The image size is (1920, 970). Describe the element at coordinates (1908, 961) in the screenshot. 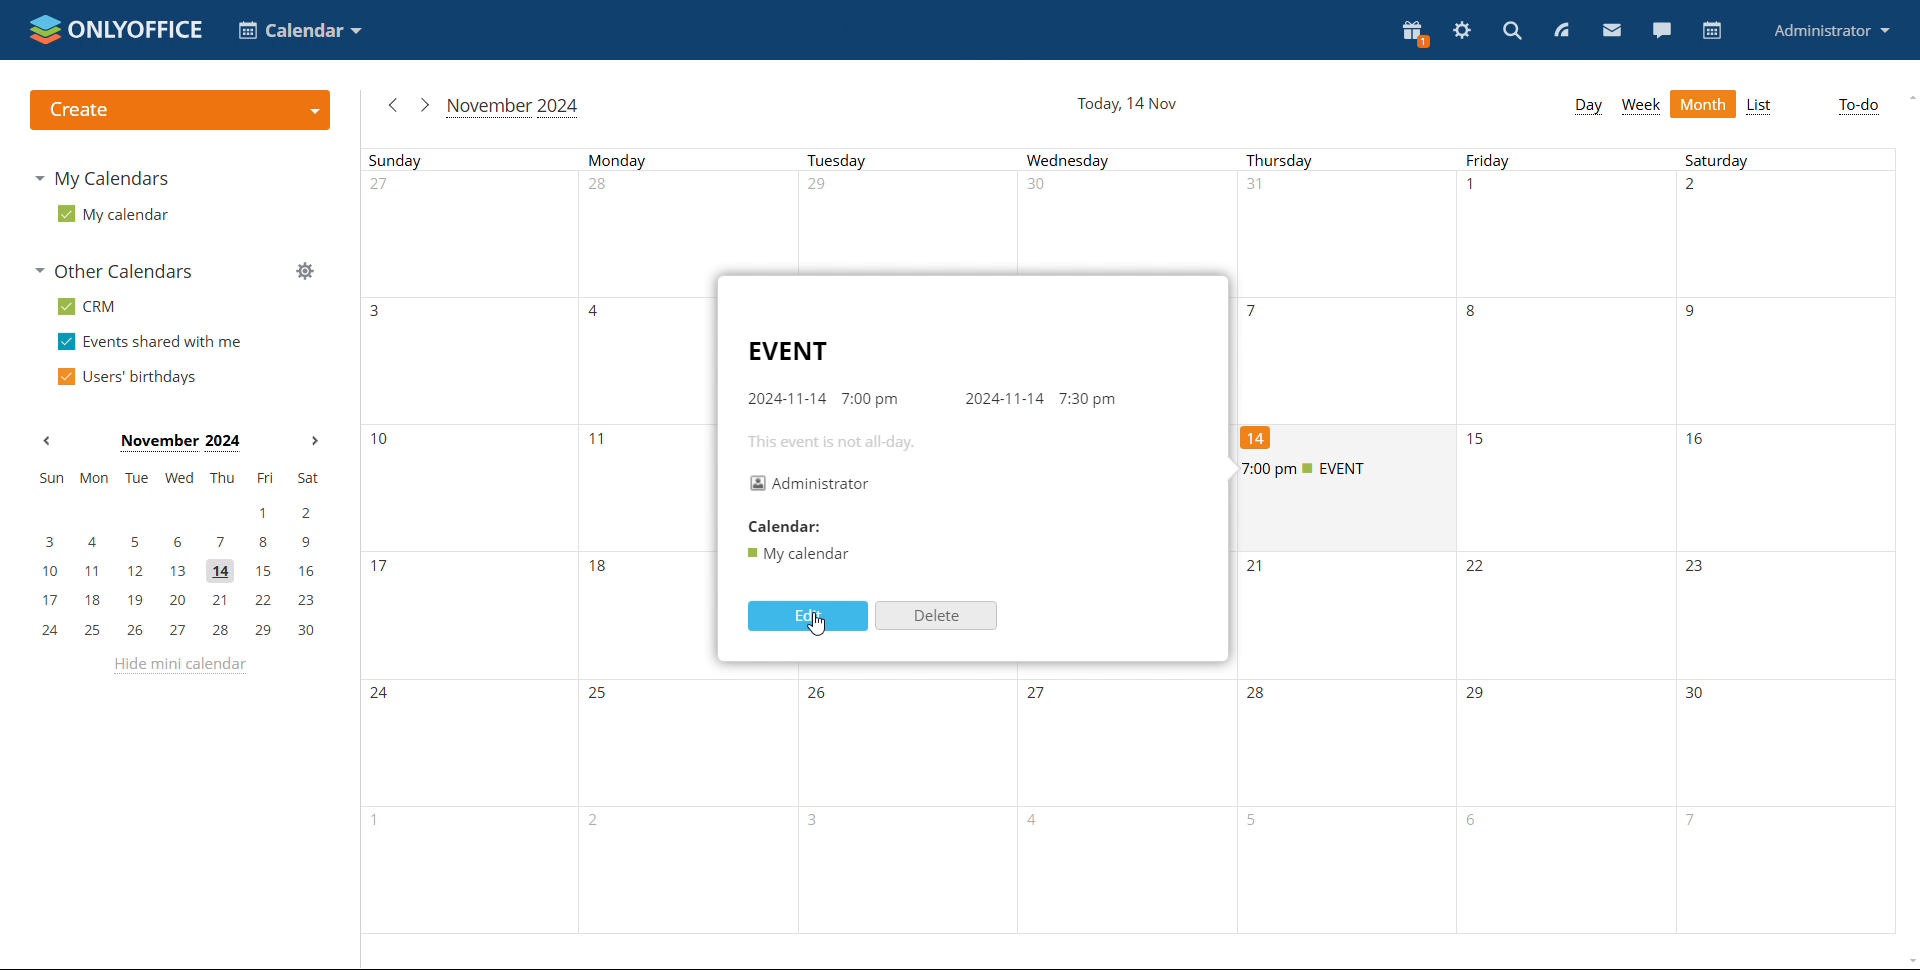

I see `scroll down` at that location.